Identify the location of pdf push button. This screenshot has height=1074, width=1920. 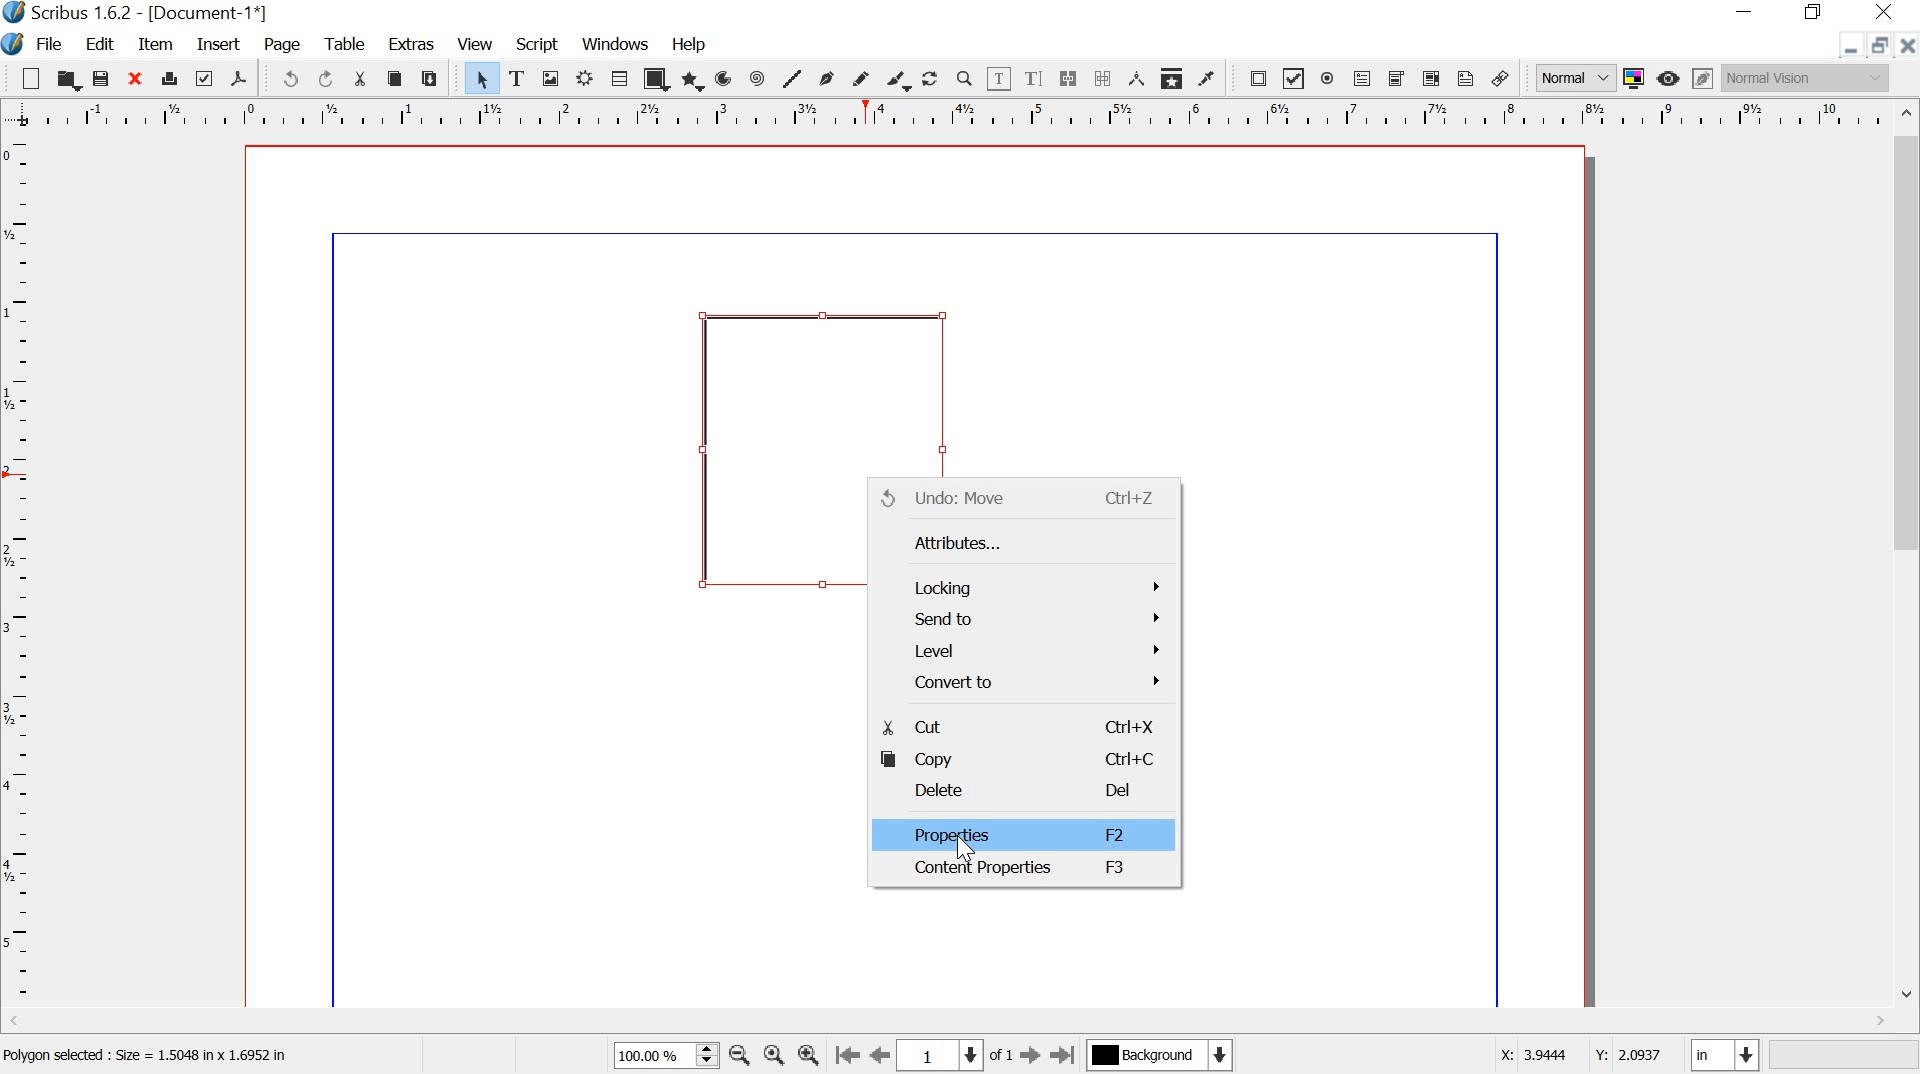
(1252, 80).